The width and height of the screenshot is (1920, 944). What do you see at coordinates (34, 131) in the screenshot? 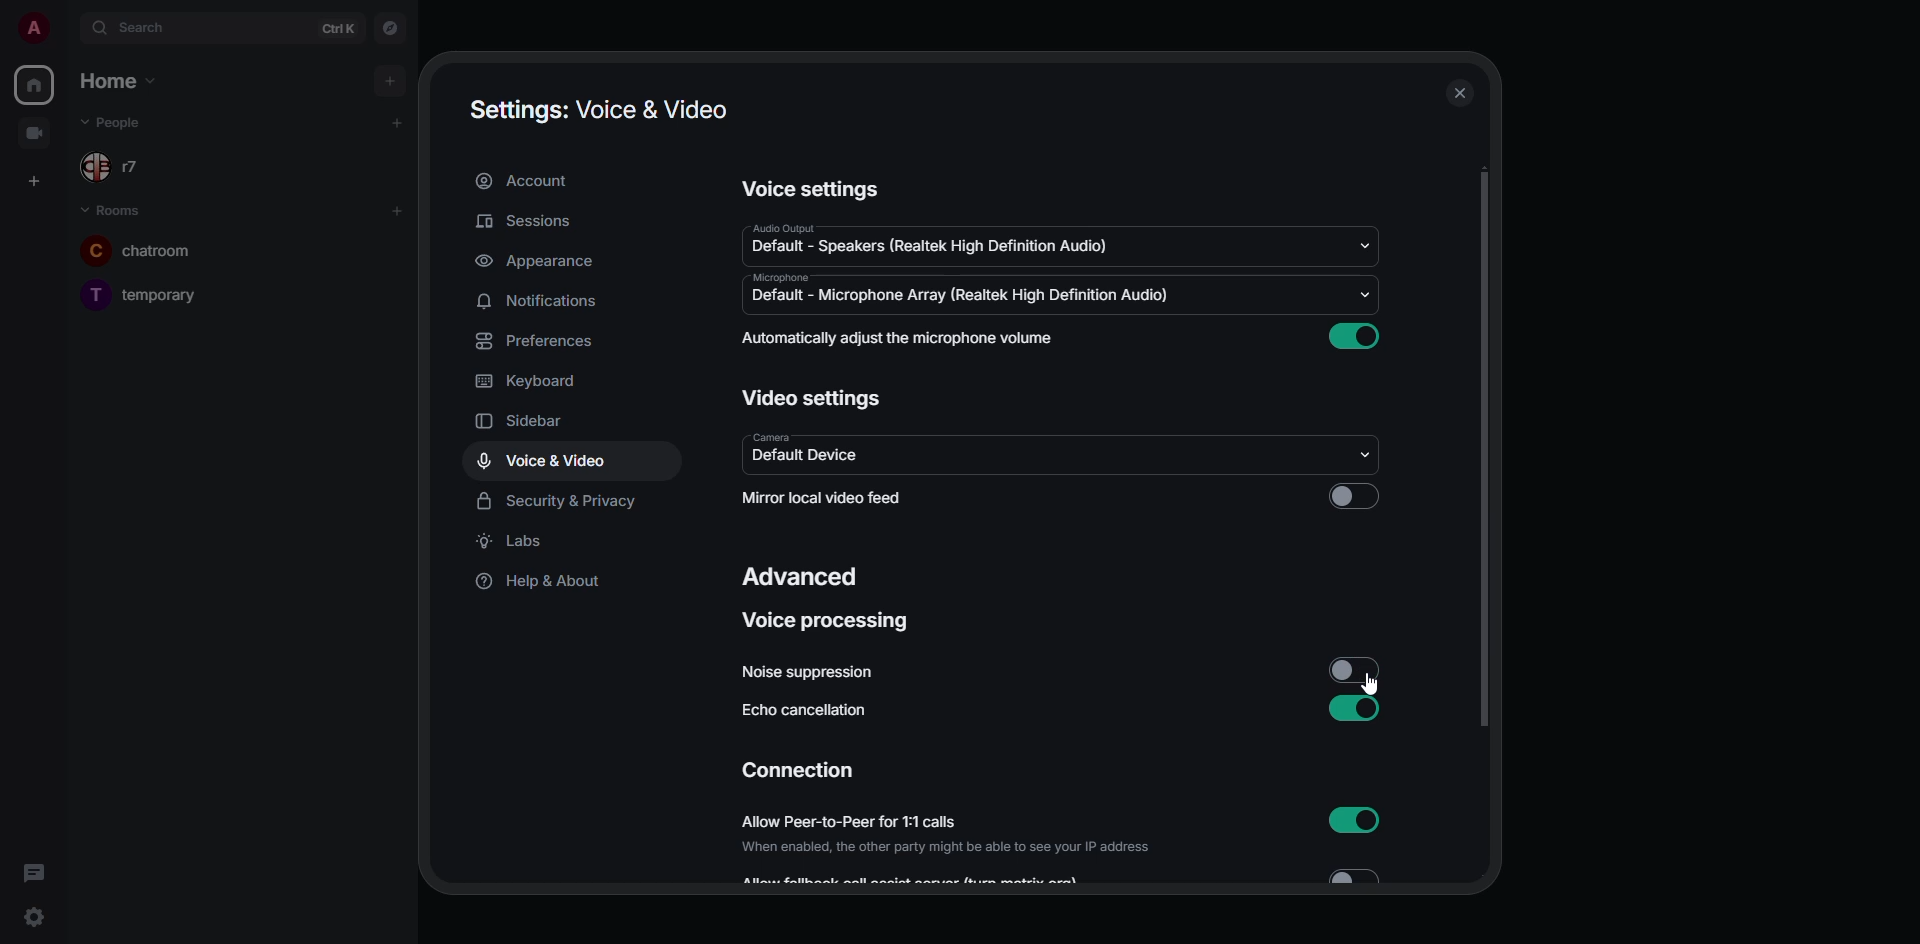
I see `video room` at bounding box center [34, 131].